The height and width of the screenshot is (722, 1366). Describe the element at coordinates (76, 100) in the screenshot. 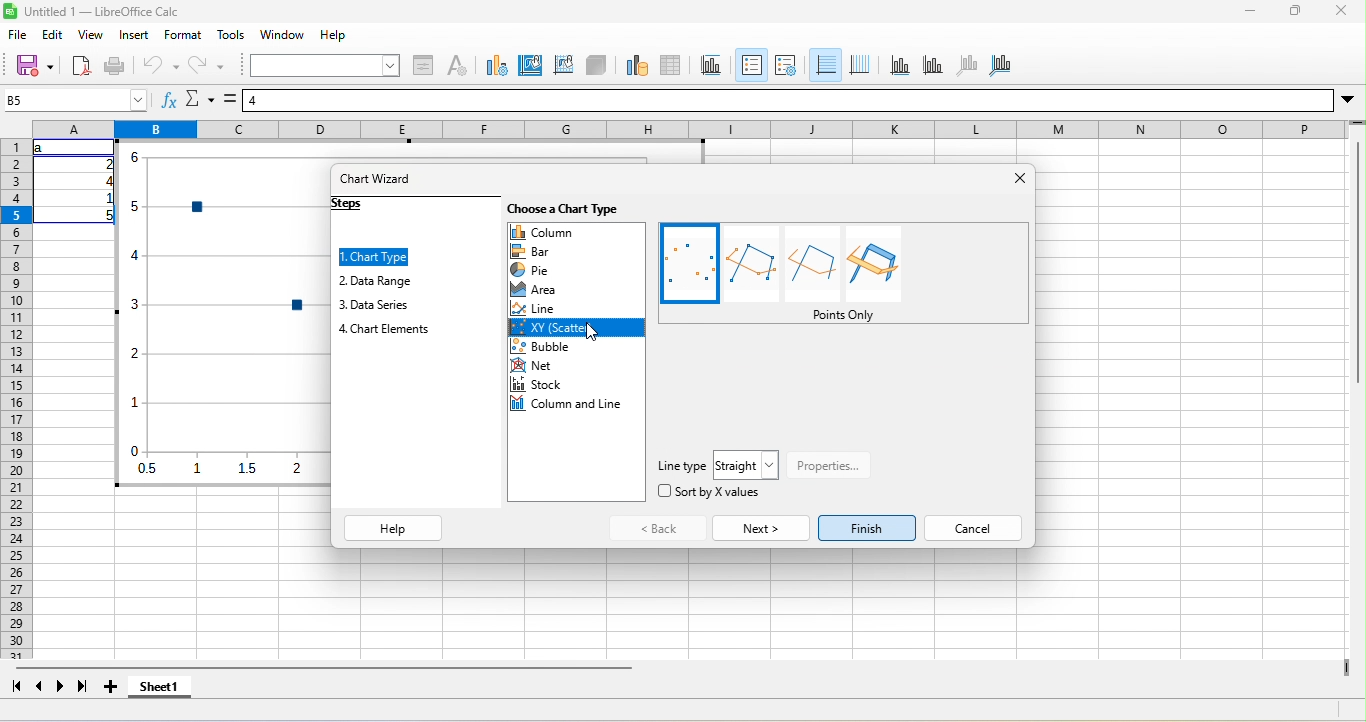

I see `name box` at that location.